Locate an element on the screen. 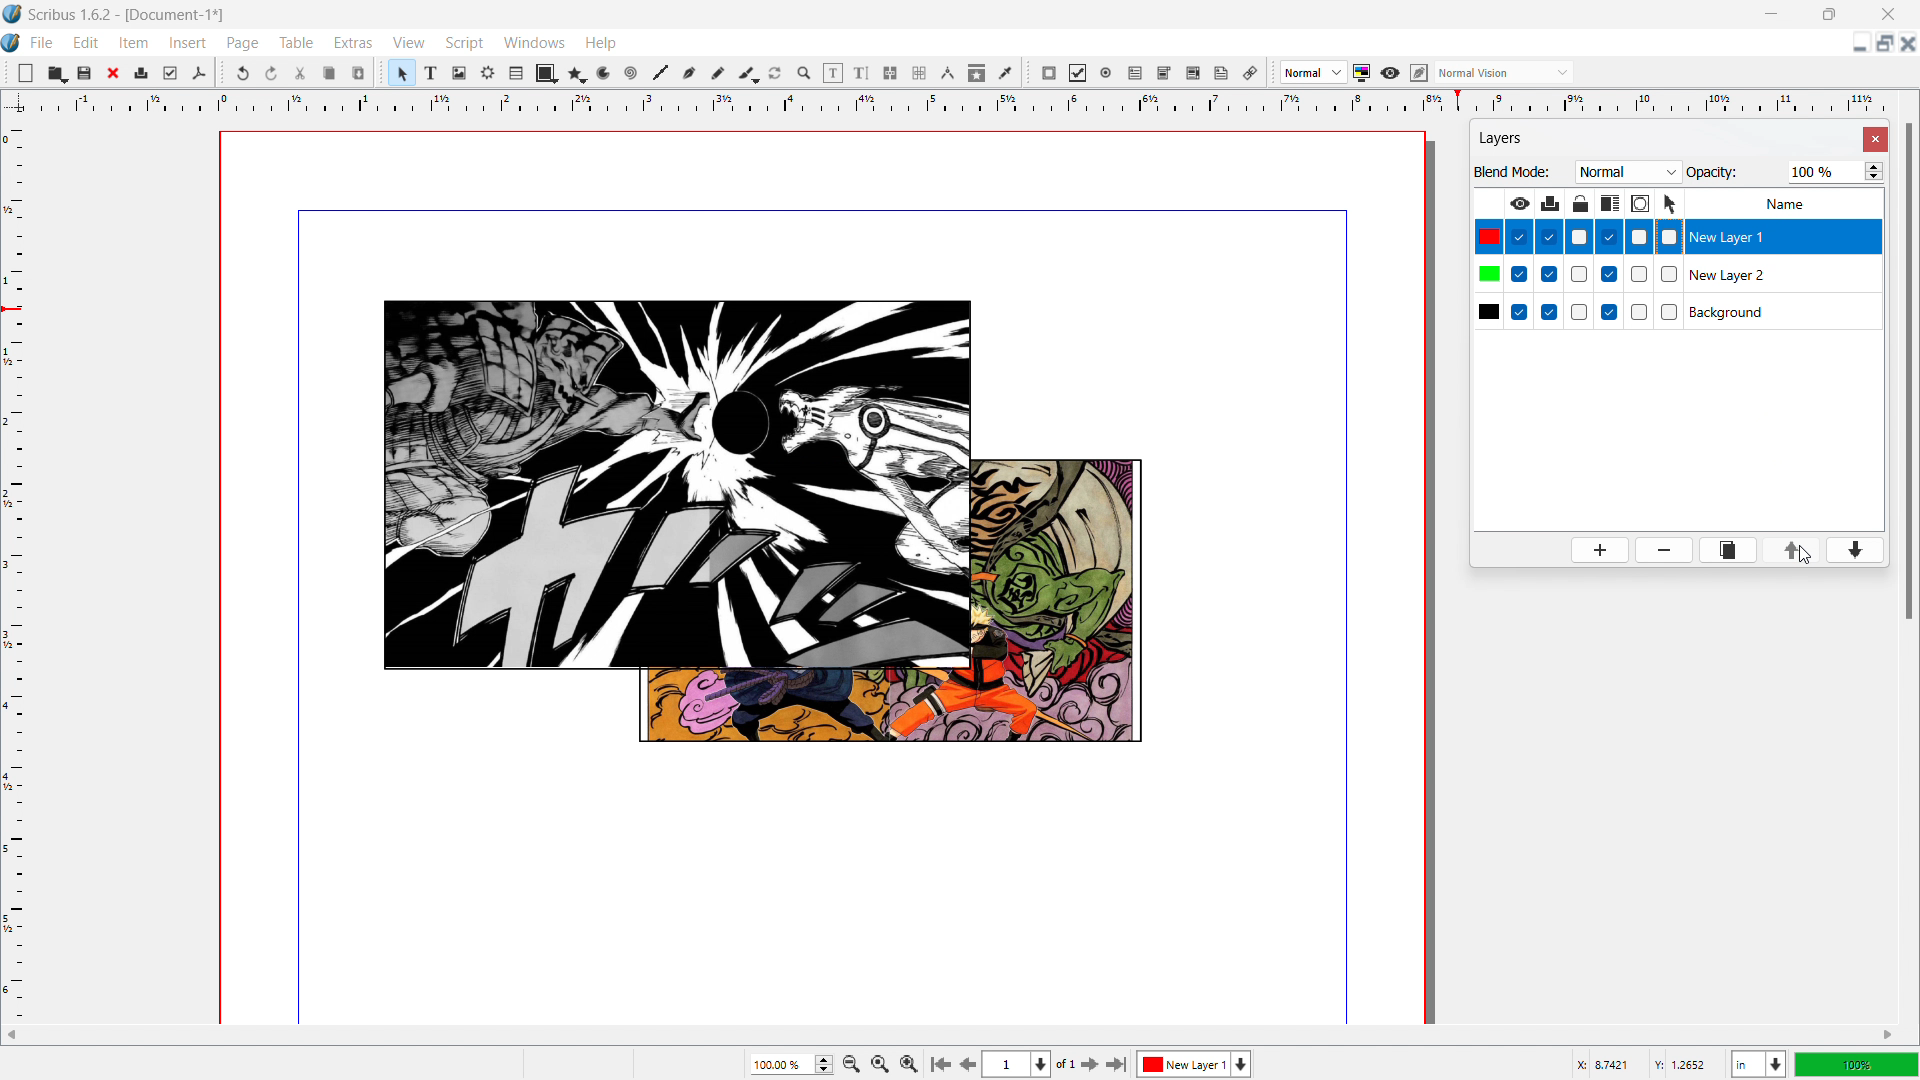  scroll right is located at coordinates (1886, 1036).